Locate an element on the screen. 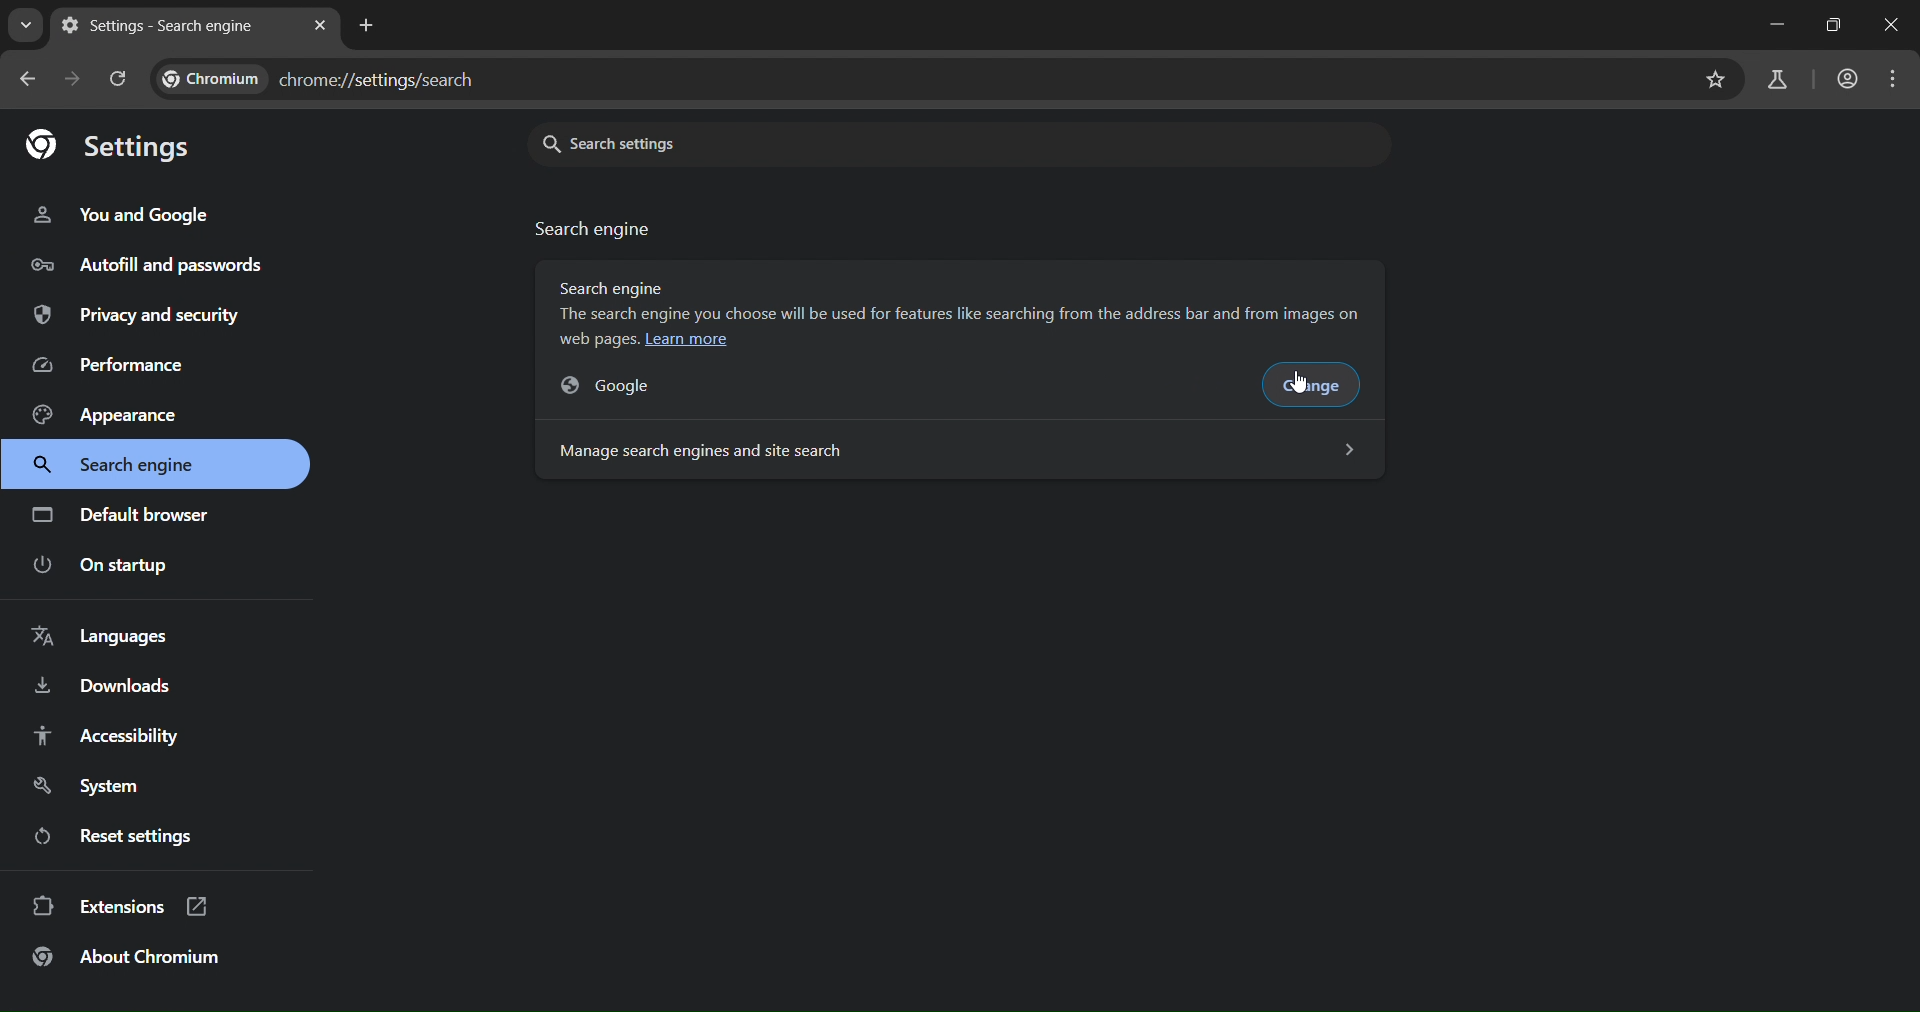  Search engine
The search engine you choose will be used for features like searching from the address bar and from images on is located at coordinates (968, 300).